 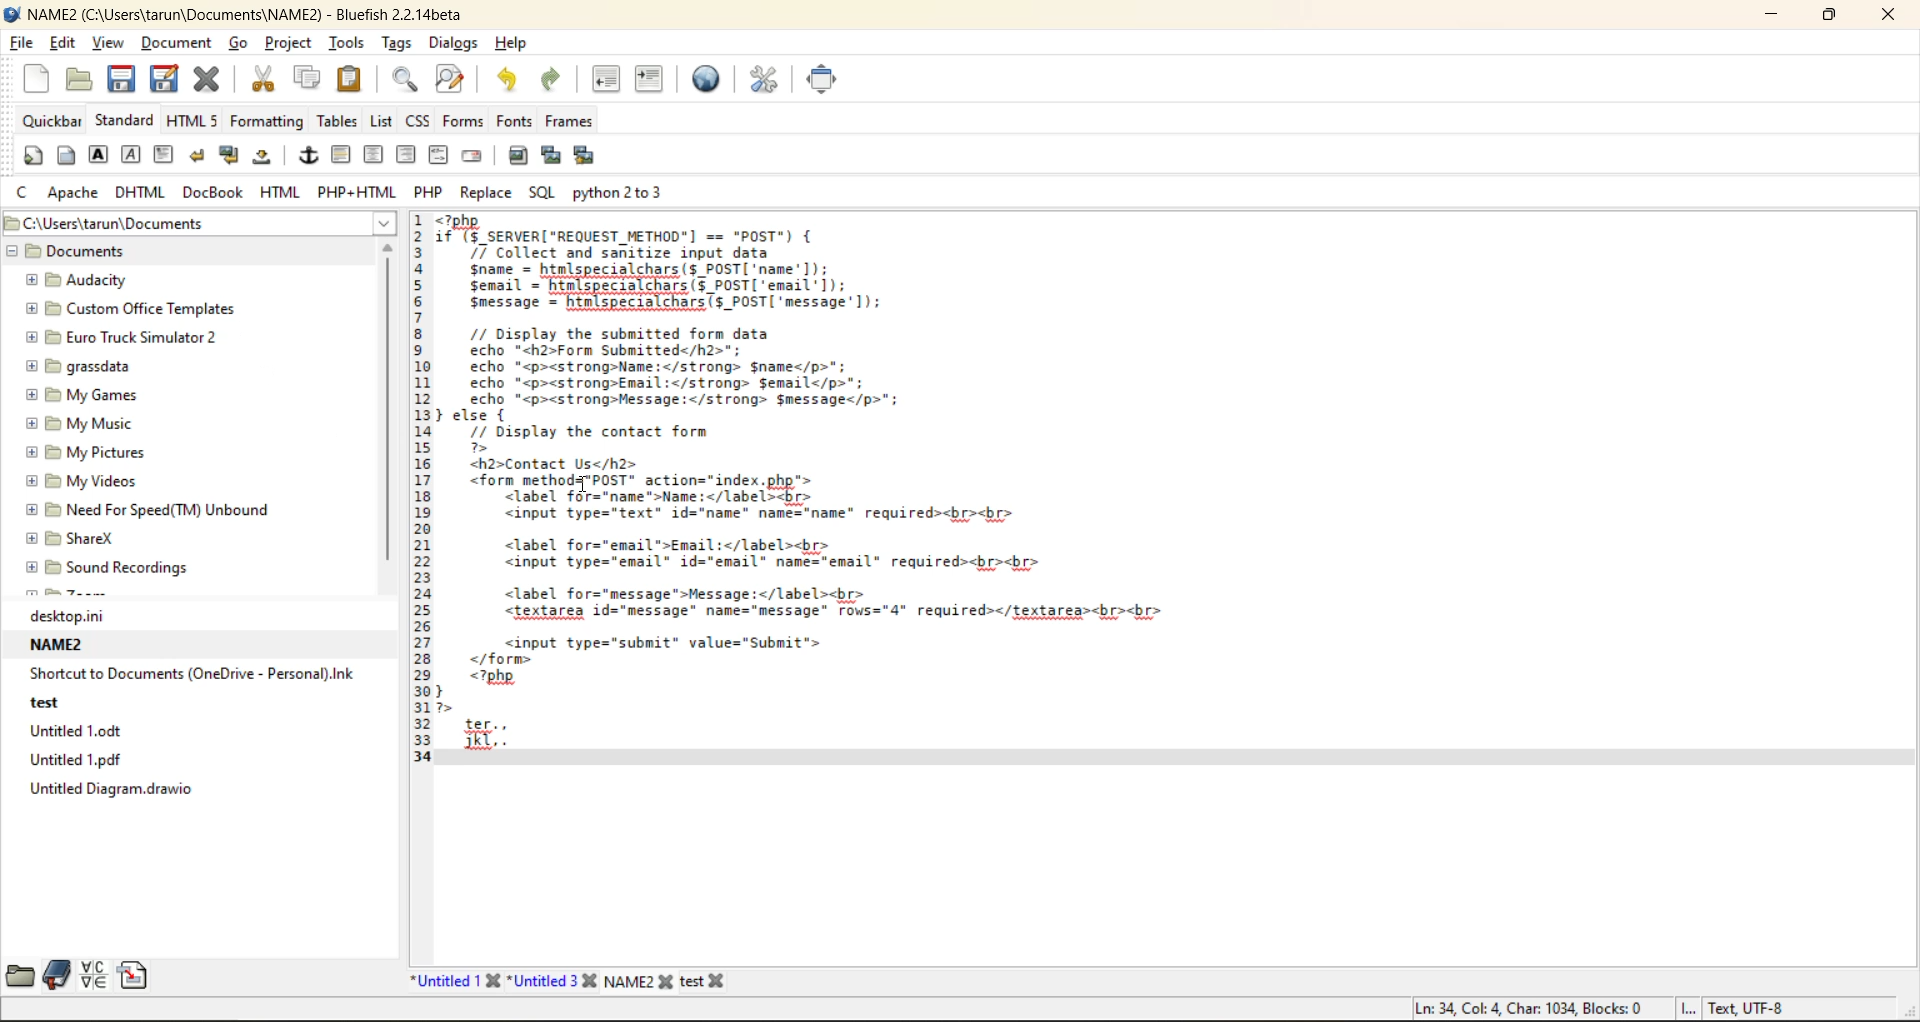 What do you see at coordinates (105, 452) in the screenshot?
I see `my pictures` at bounding box center [105, 452].